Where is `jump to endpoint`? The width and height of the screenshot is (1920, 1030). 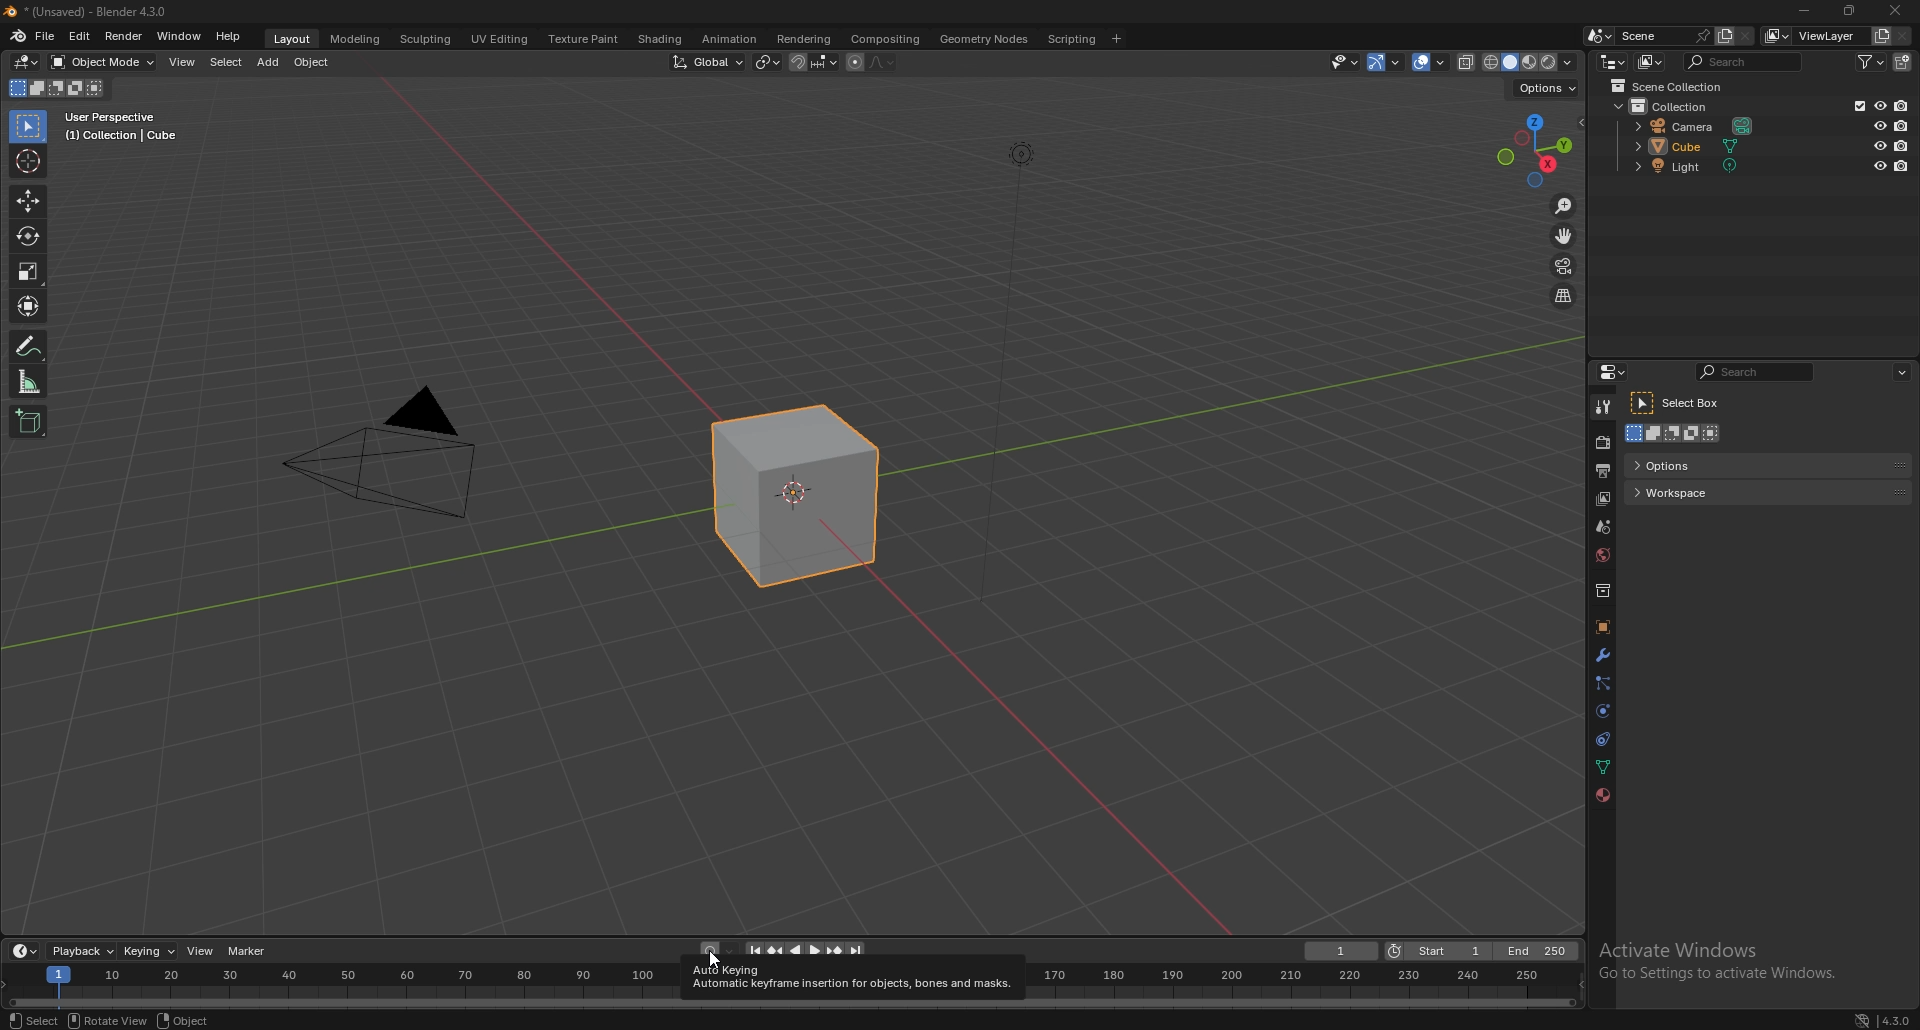 jump to endpoint is located at coordinates (752, 952).